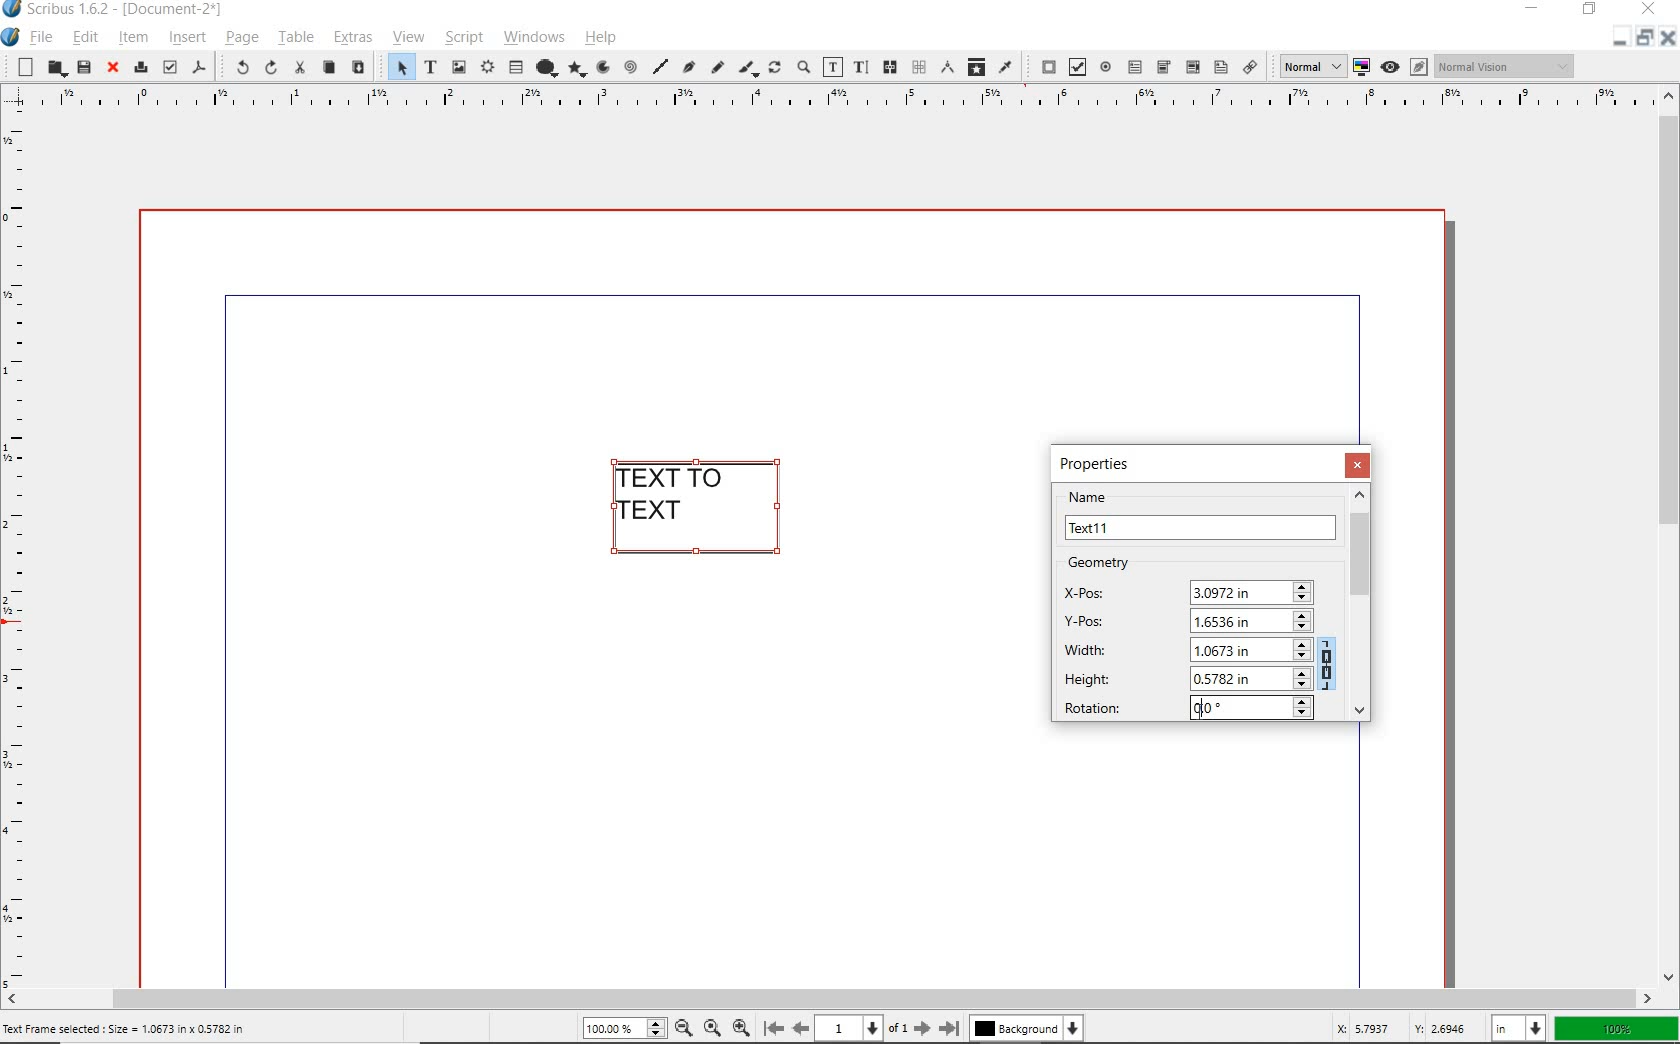 This screenshot has width=1680, height=1044. What do you see at coordinates (1201, 515) in the screenshot?
I see `NAME` at bounding box center [1201, 515].